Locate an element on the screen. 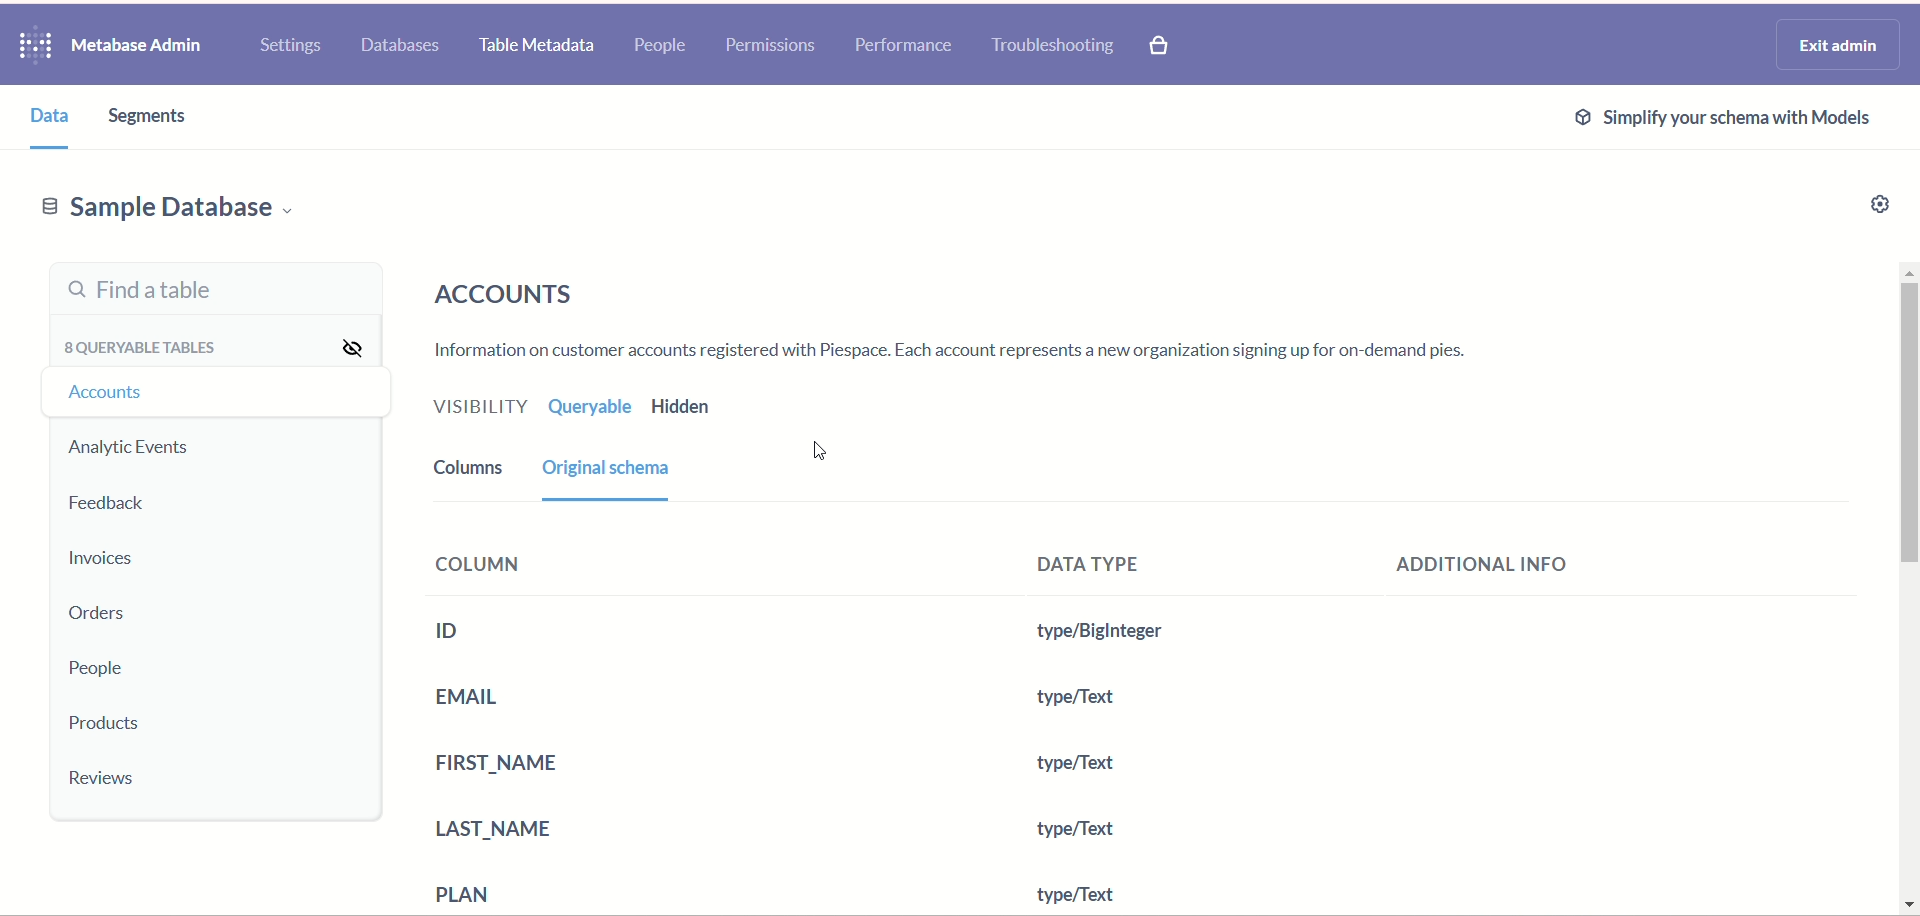  ast name is located at coordinates (501, 829).